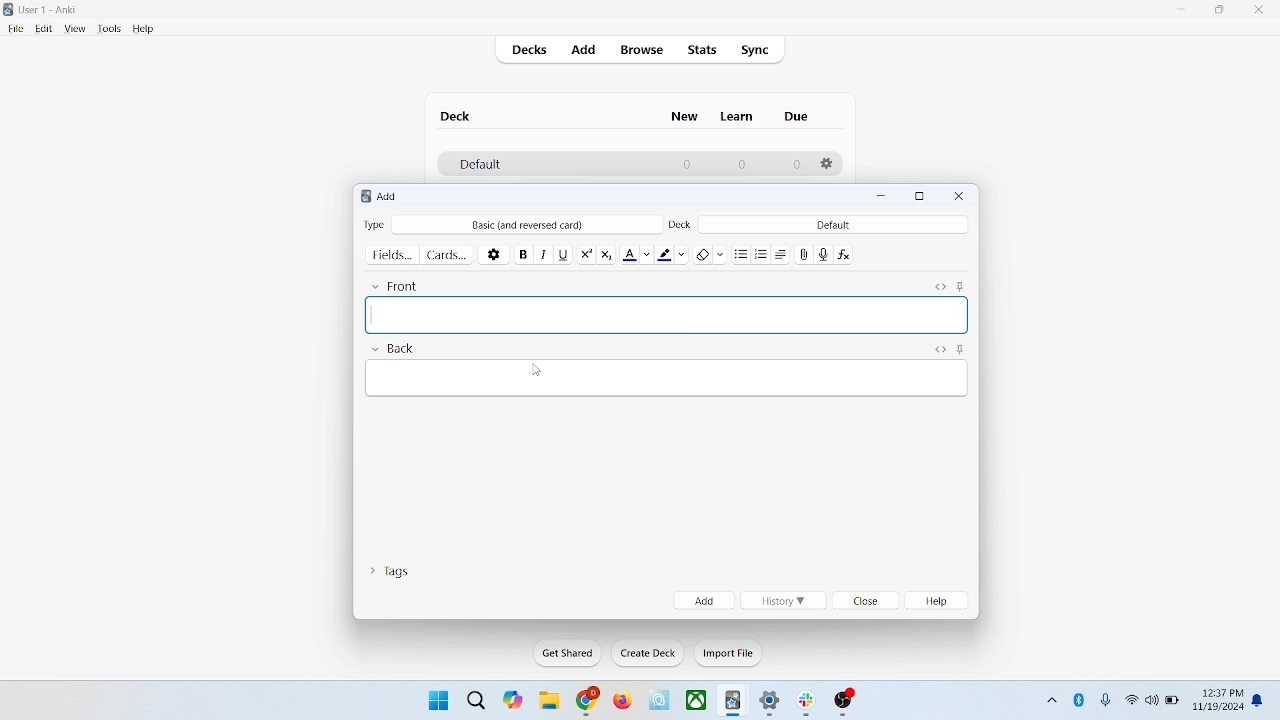 The width and height of the screenshot is (1280, 720). I want to click on 0, so click(796, 165).